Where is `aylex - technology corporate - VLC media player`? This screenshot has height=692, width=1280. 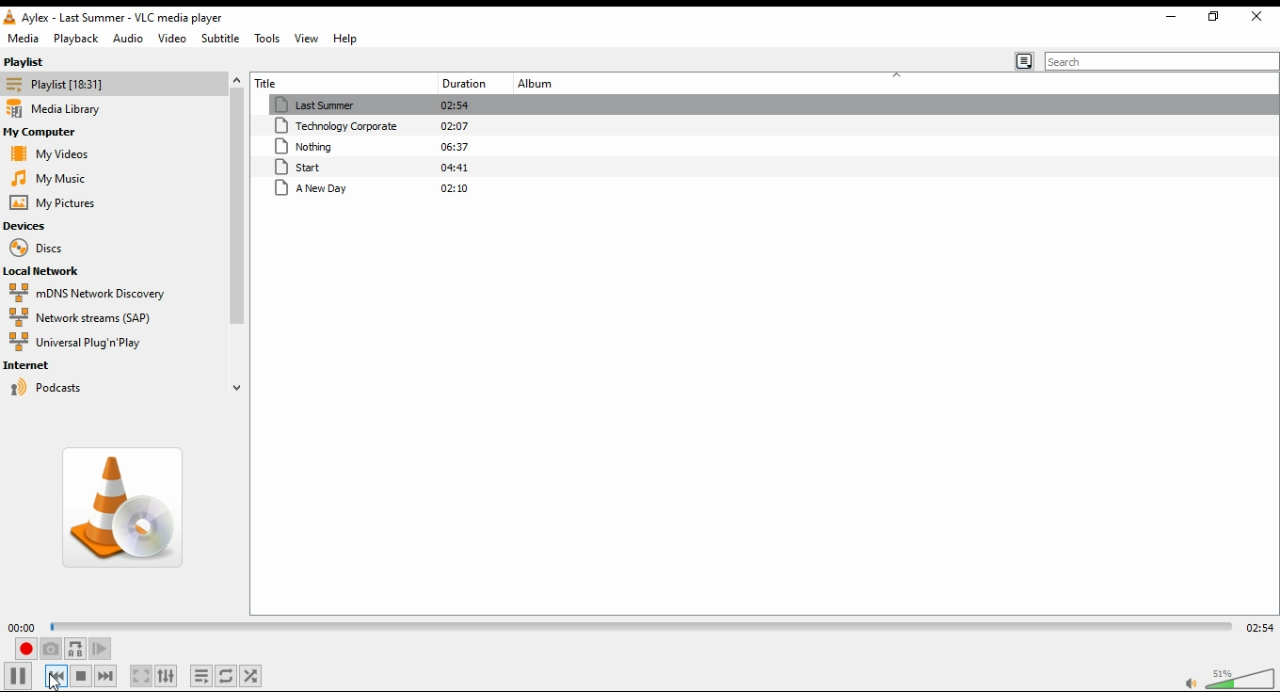 aylex - technology corporate - VLC media player is located at coordinates (147, 17).